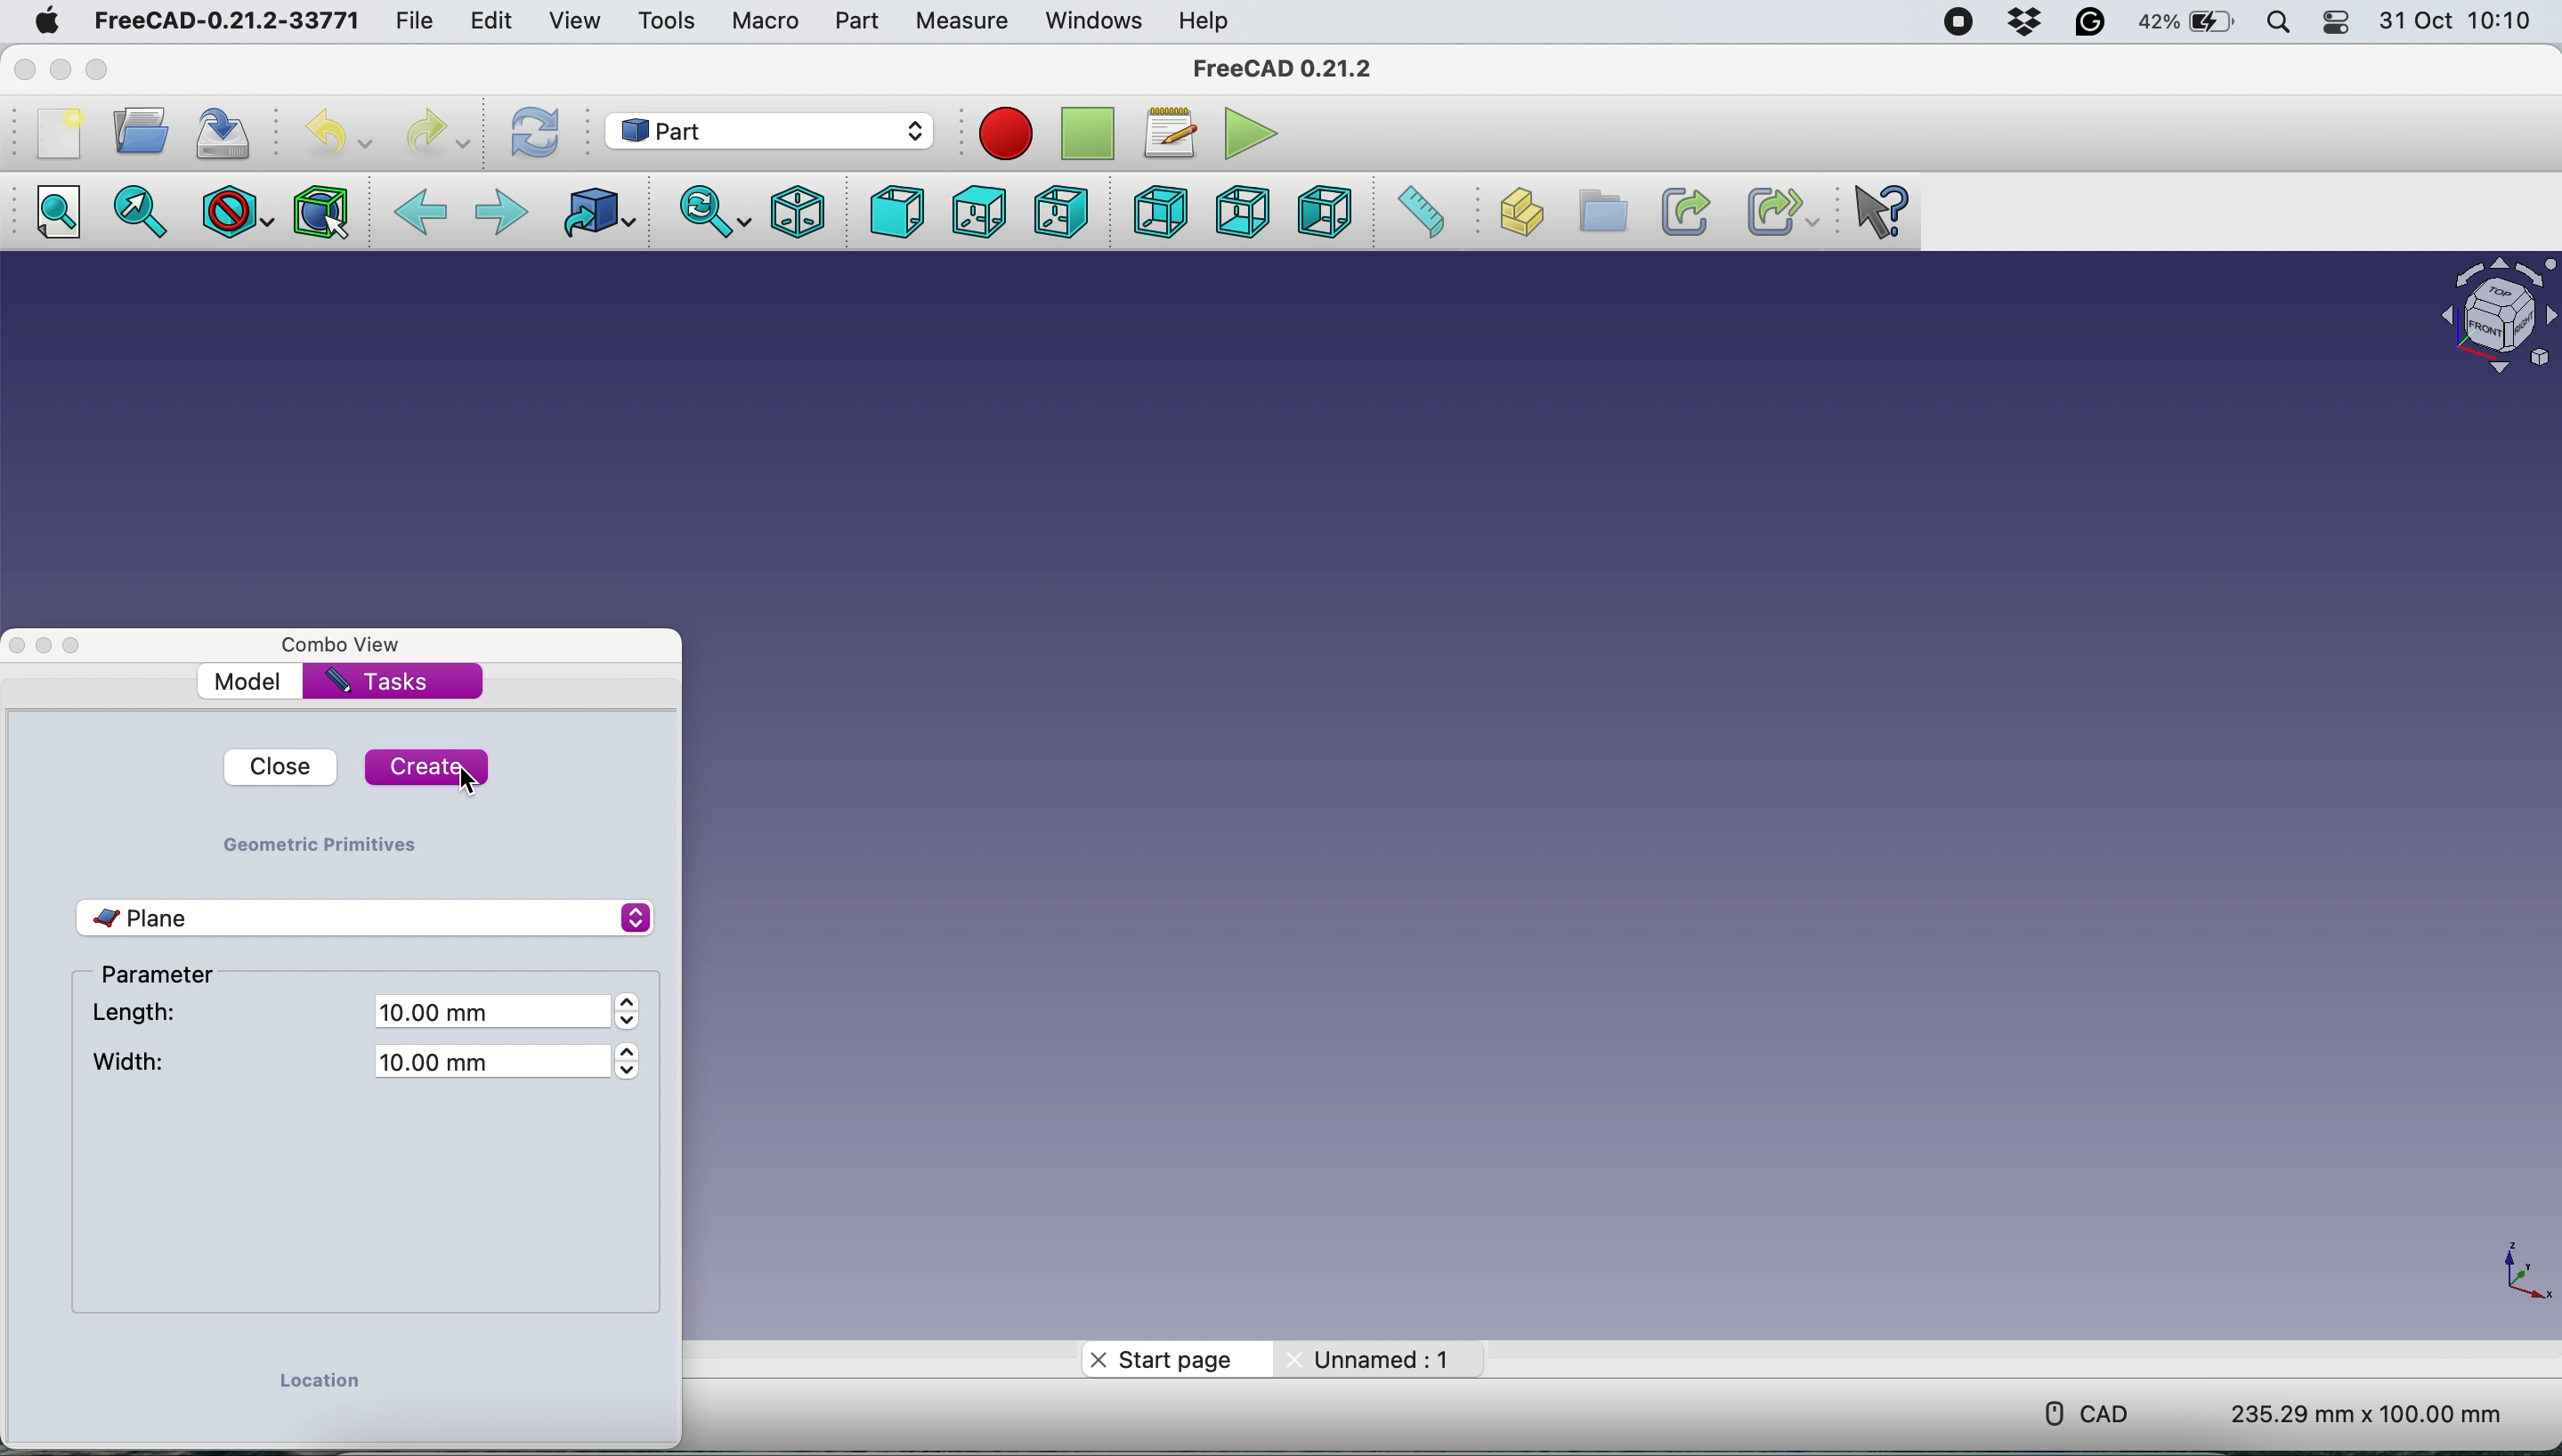 The height and width of the screenshot is (1456, 2562). What do you see at coordinates (494, 23) in the screenshot?
I see `Edit` at bounding box center [494, 23].